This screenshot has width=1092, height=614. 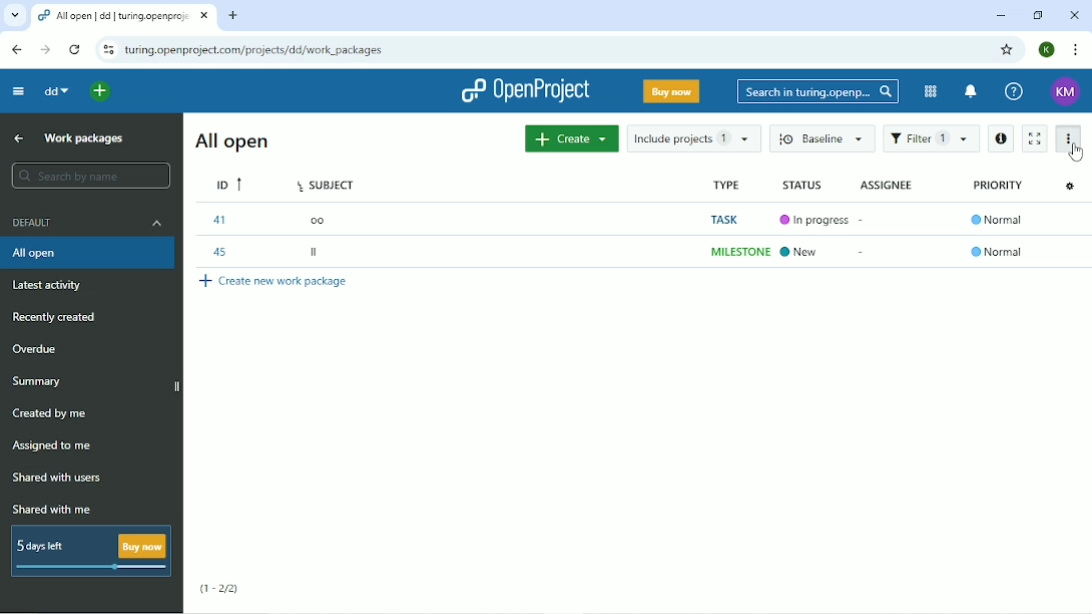 What do you see at coordinates (91, 552) in the screenshot?
I see `5 days left` at bounding box center [91, 552].